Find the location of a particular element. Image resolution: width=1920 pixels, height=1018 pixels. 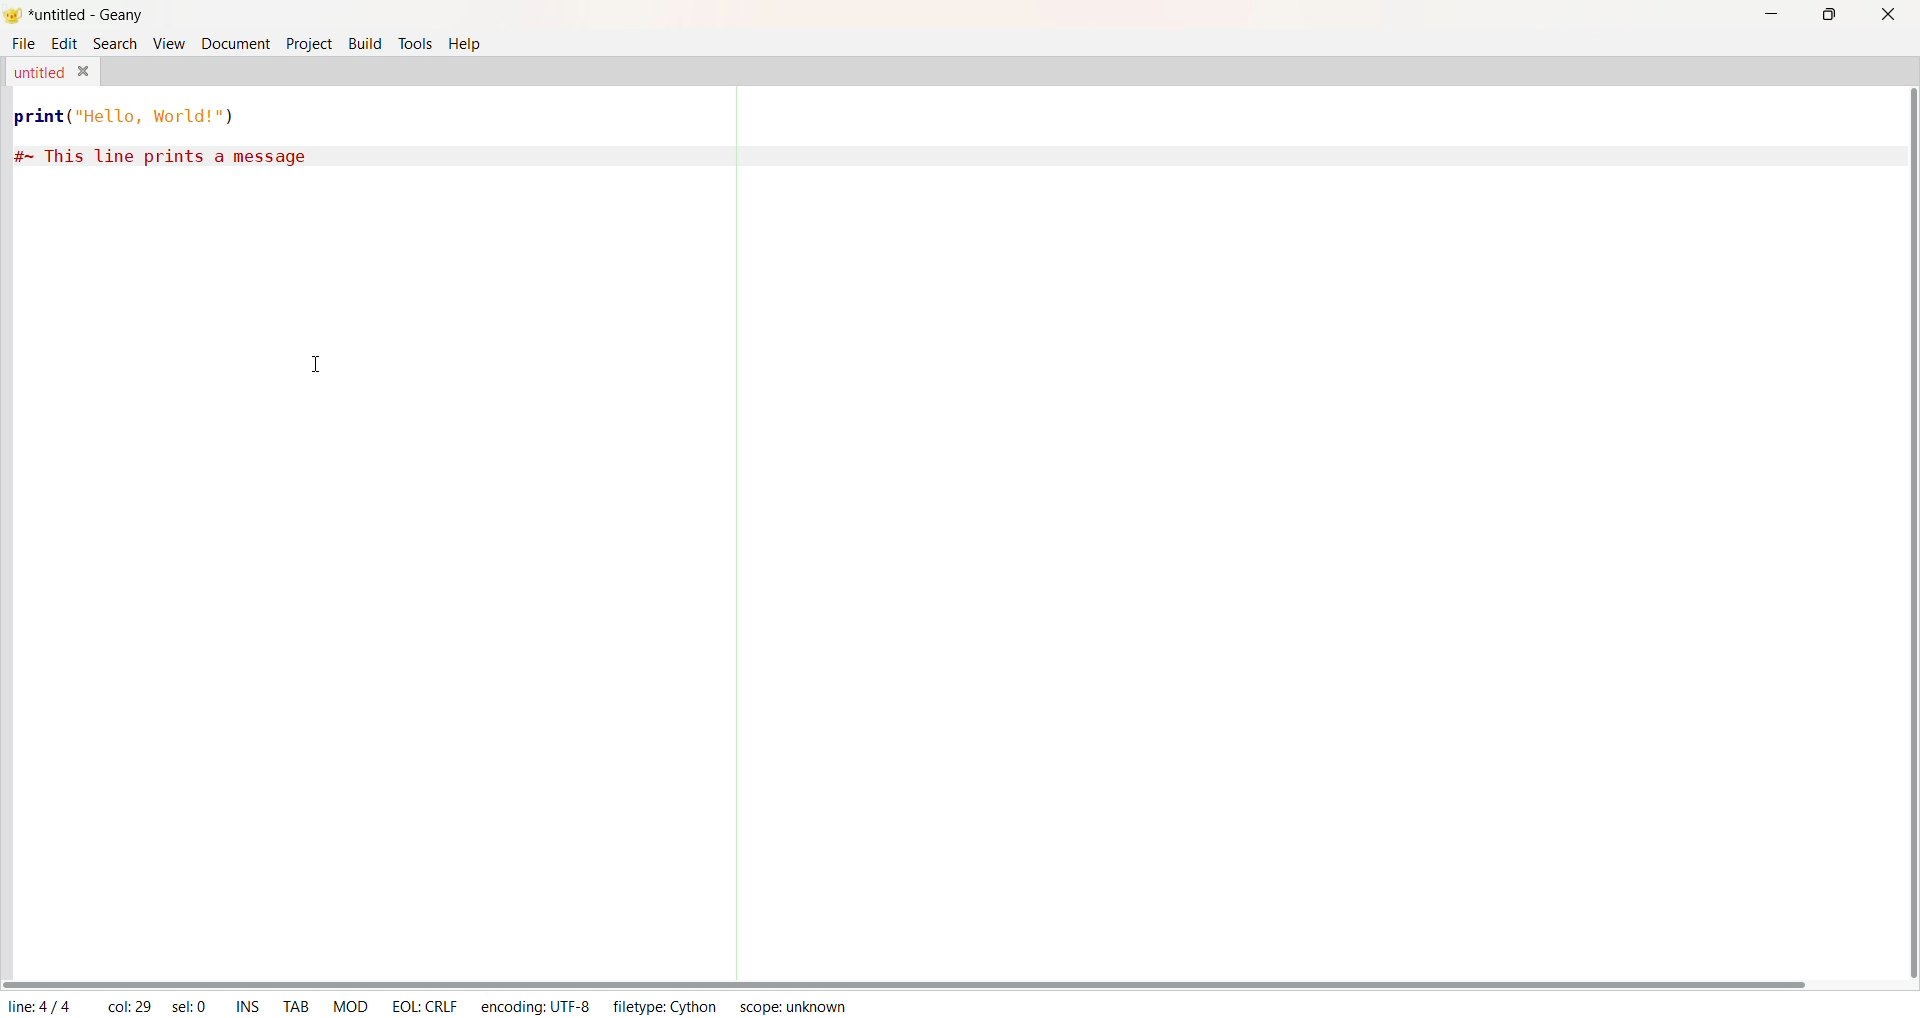

Scope: unknown is located at coordinates (793, 1007).